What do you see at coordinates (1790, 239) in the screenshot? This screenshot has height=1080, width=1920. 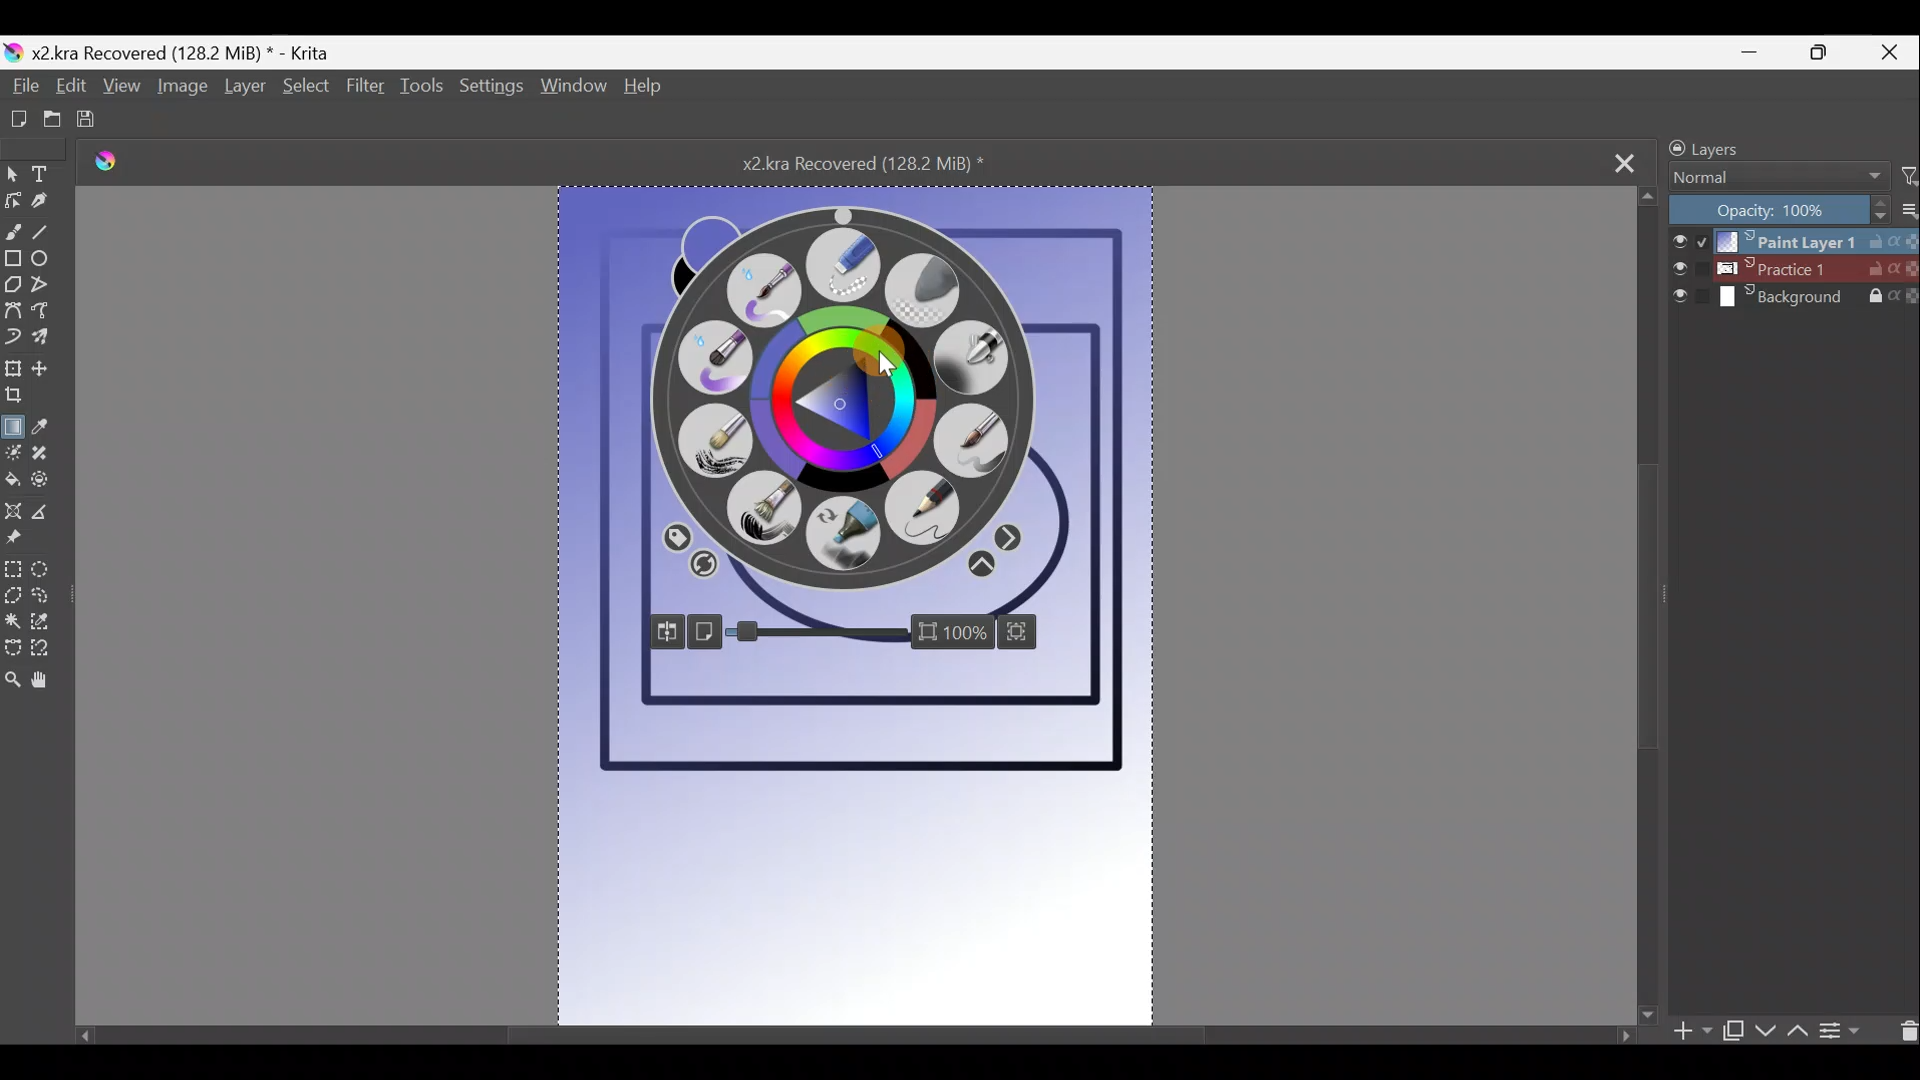 I see `Layer 1` at bounding box center [1790, 239].